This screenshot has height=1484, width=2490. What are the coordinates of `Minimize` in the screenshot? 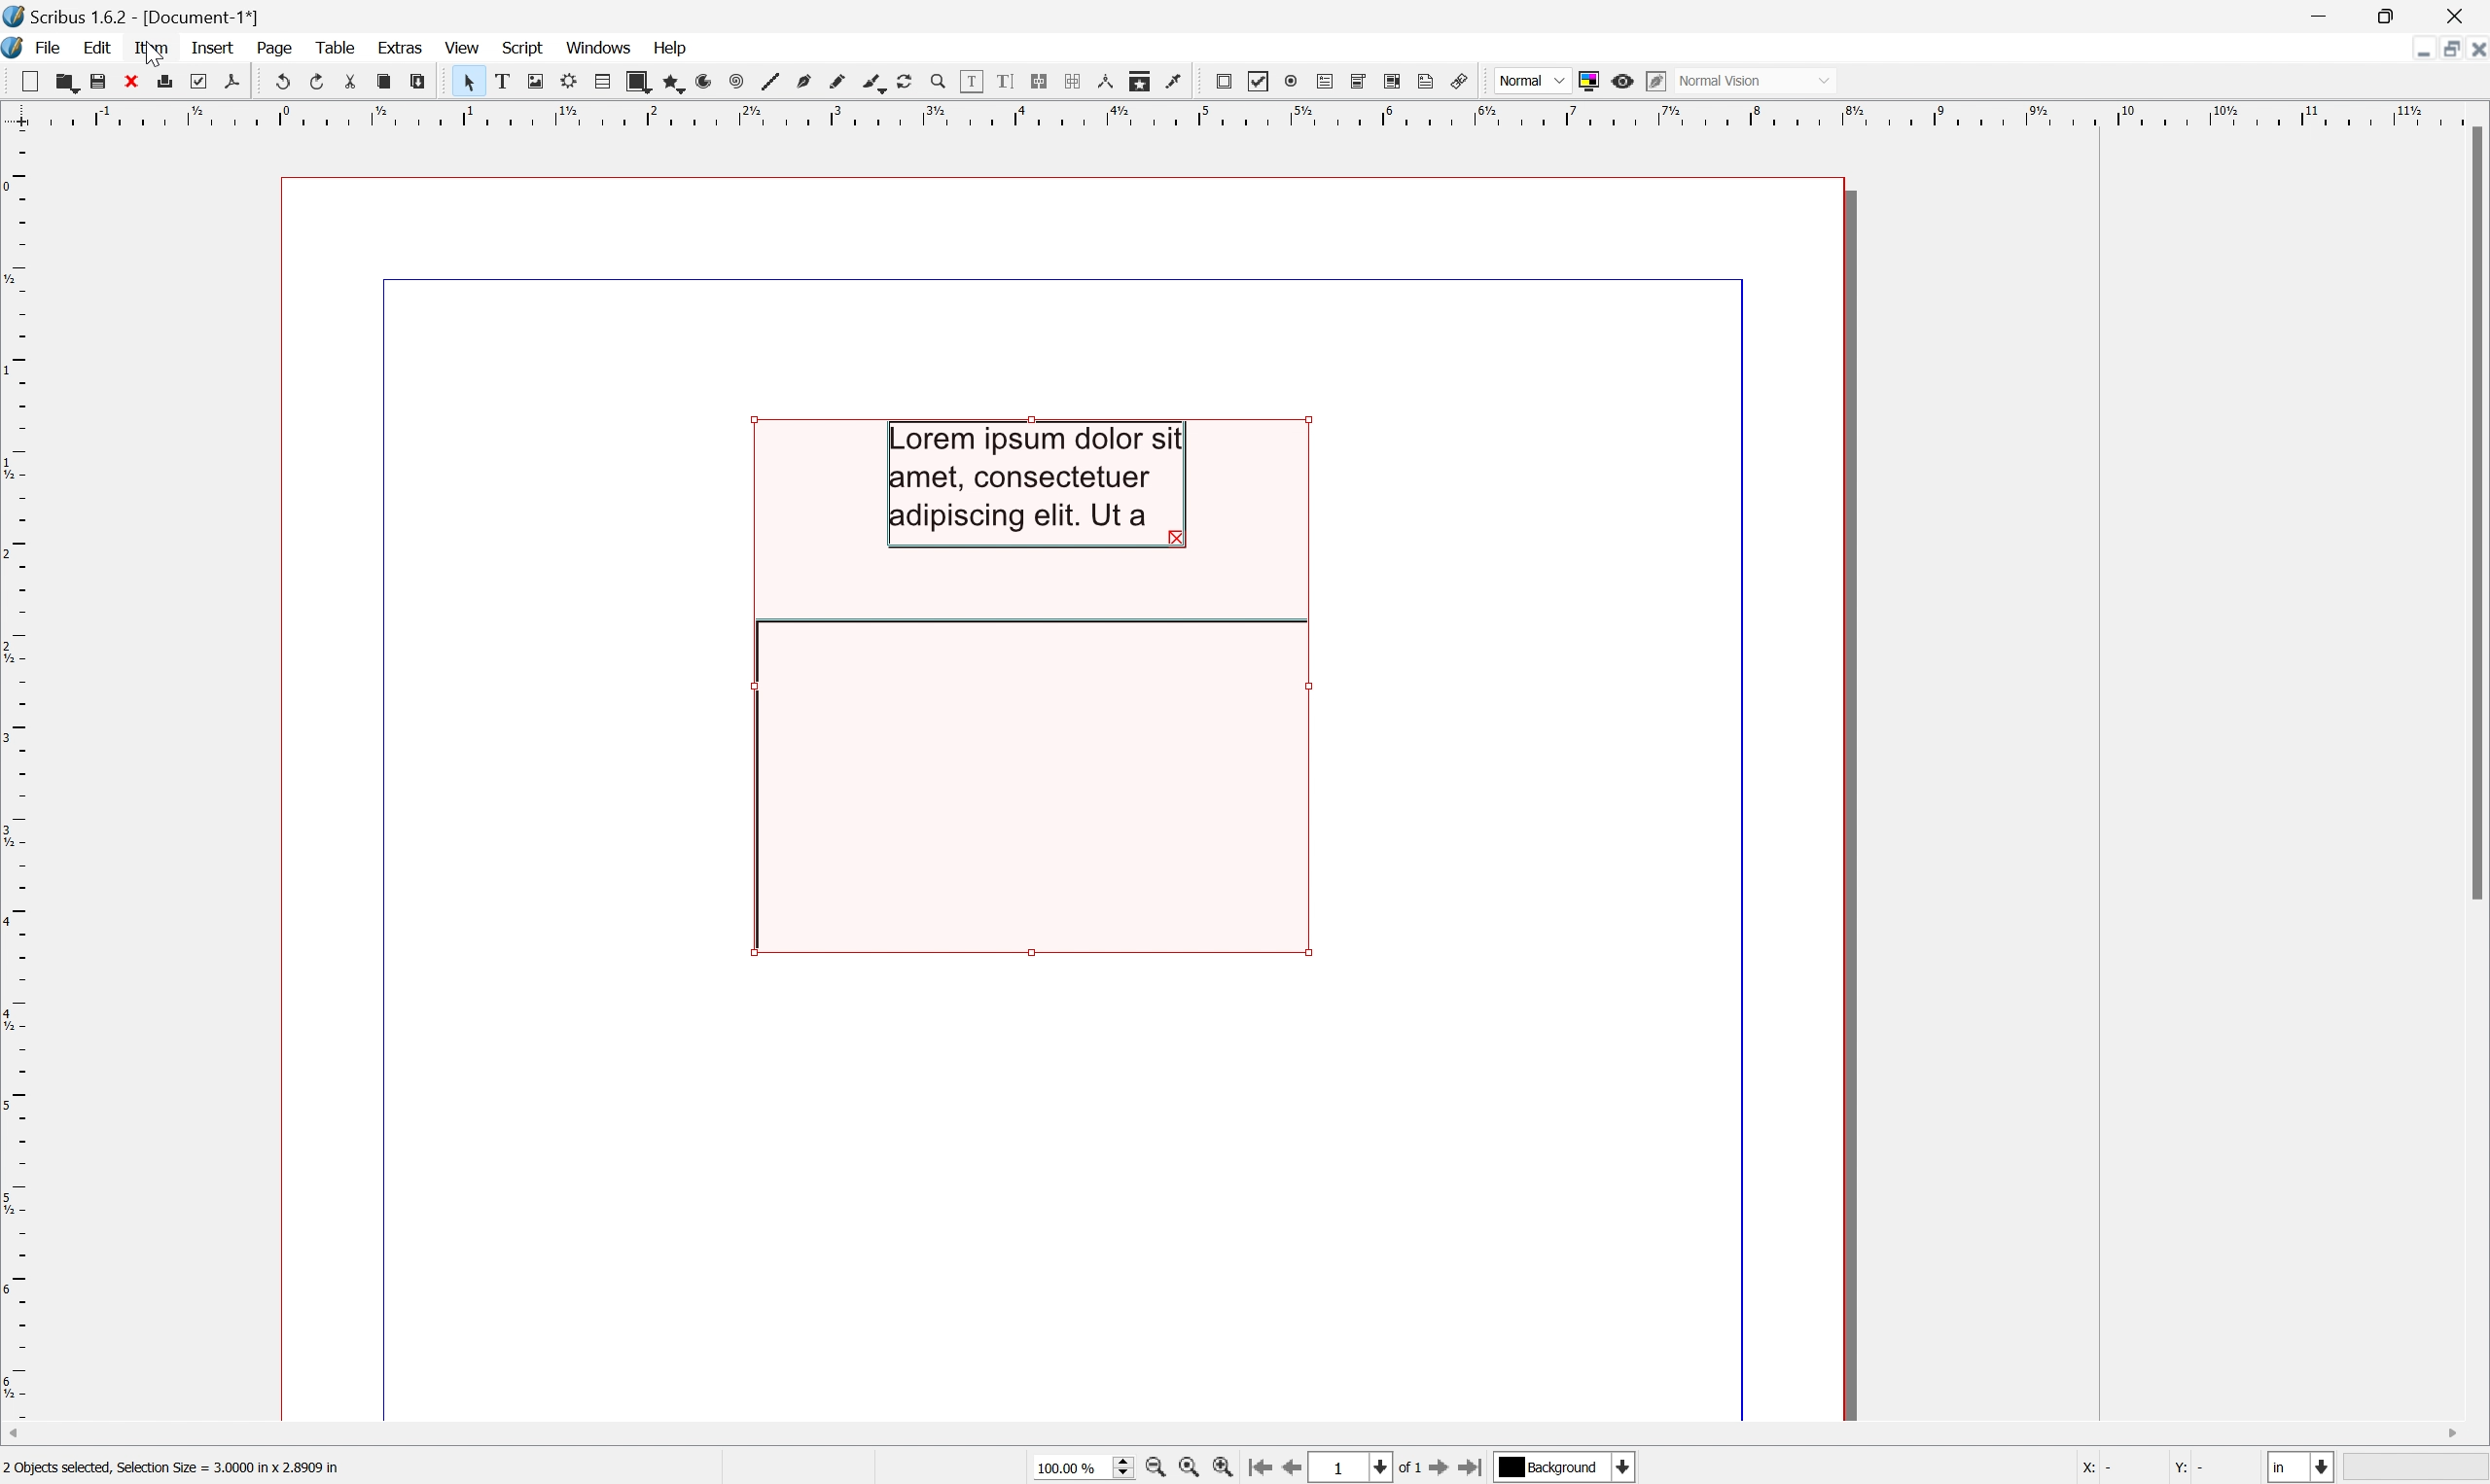 It's located at (2407, 48).